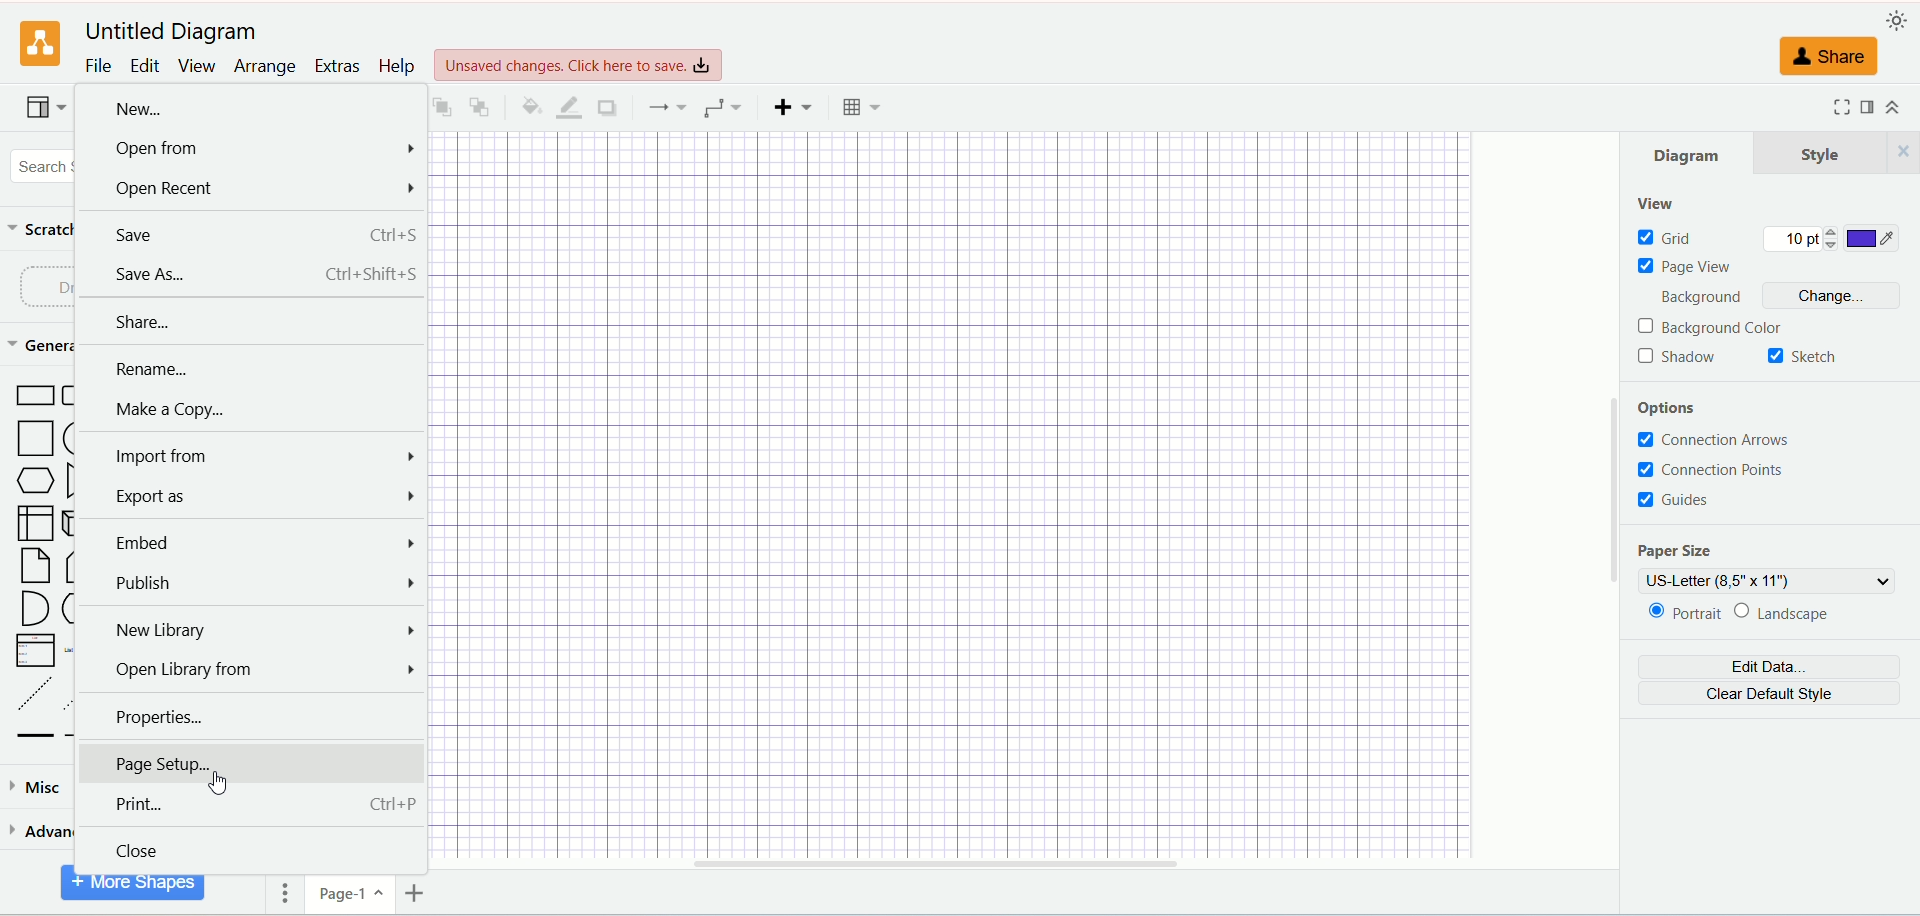  What do you see at coordinates (97, 66) in the screenshot?
I see `file` at bounding box center [97, 66].